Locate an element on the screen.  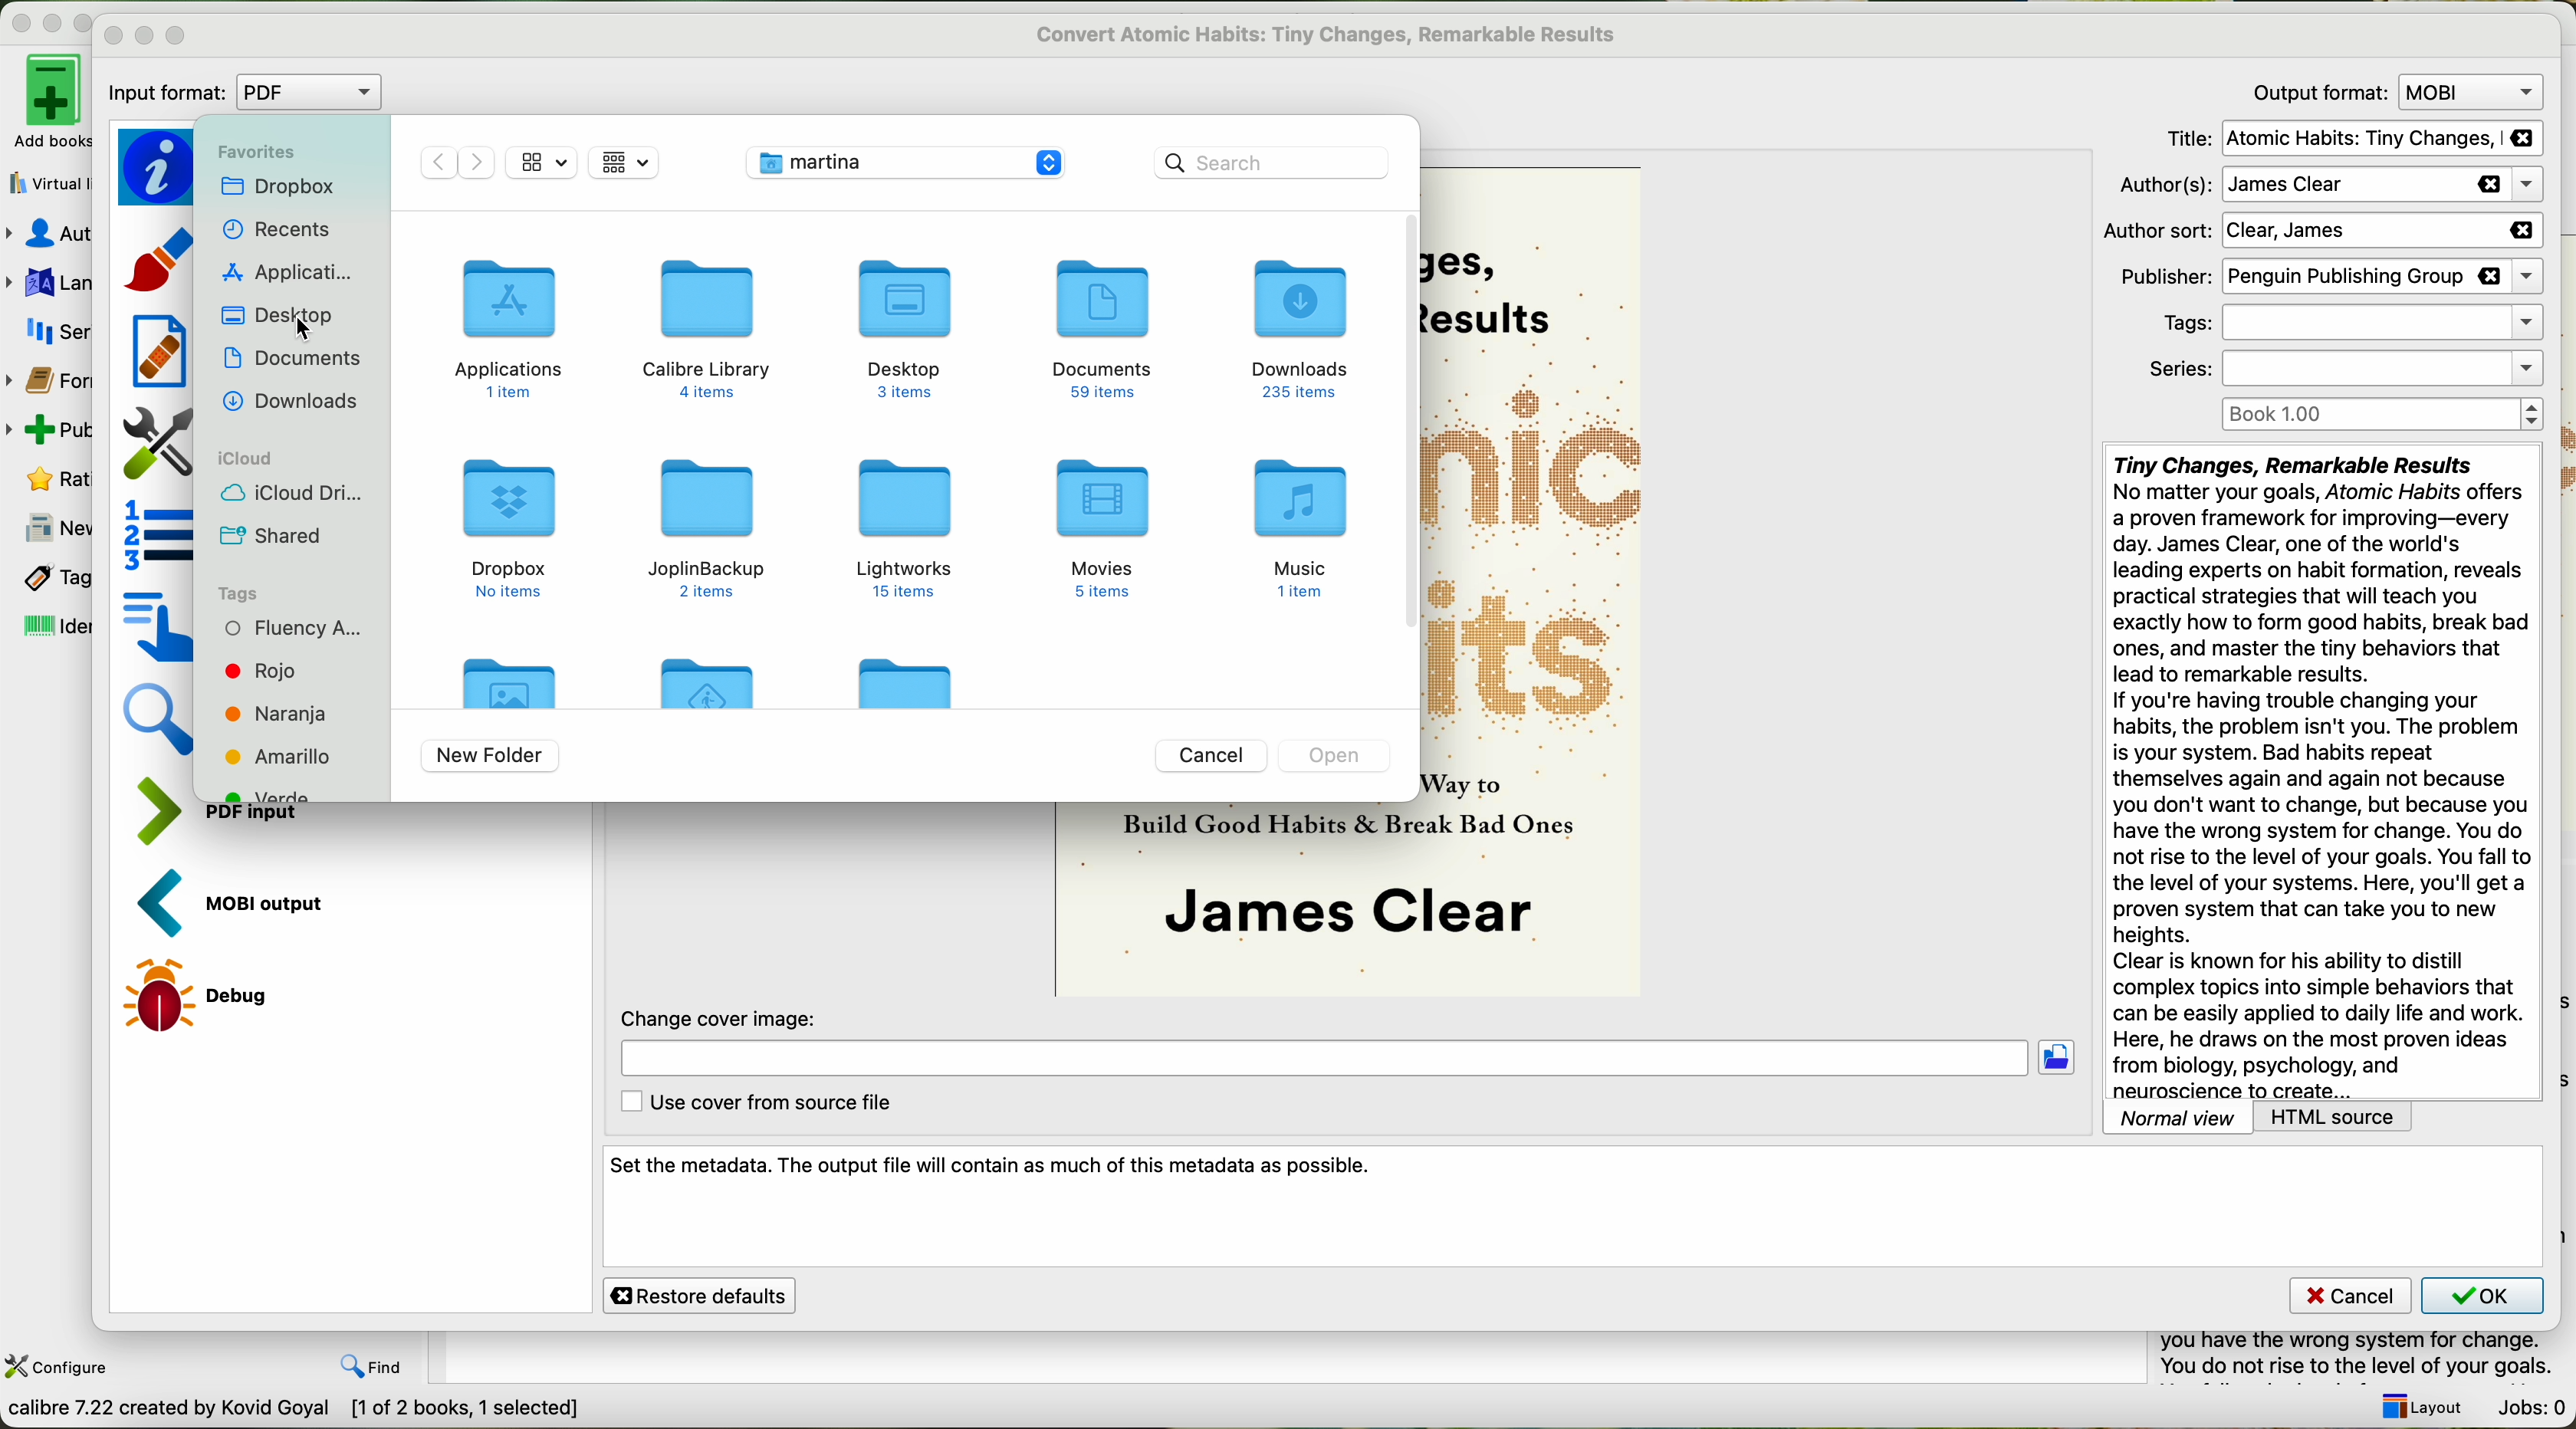
publisher is located at coordinates (2326, 277).